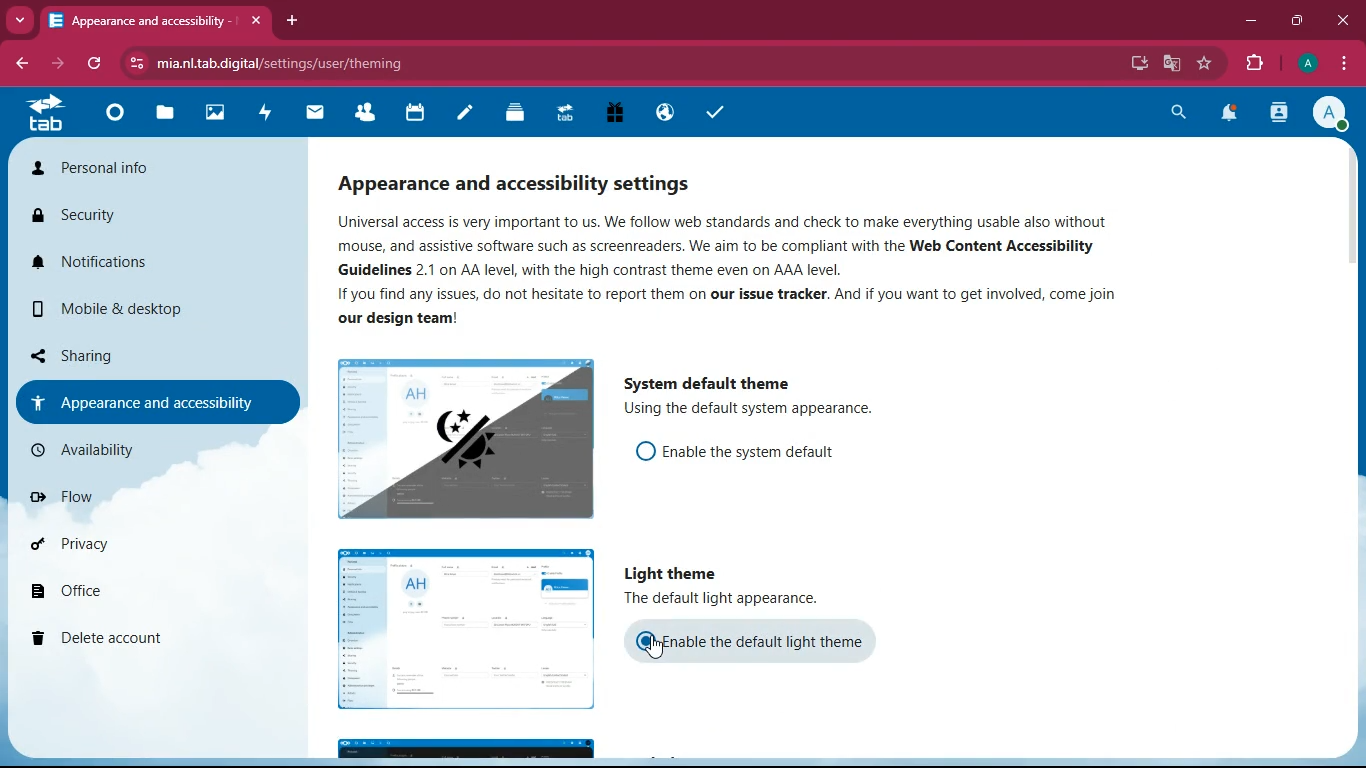  I want to click on google translate, so click(1170, 64).